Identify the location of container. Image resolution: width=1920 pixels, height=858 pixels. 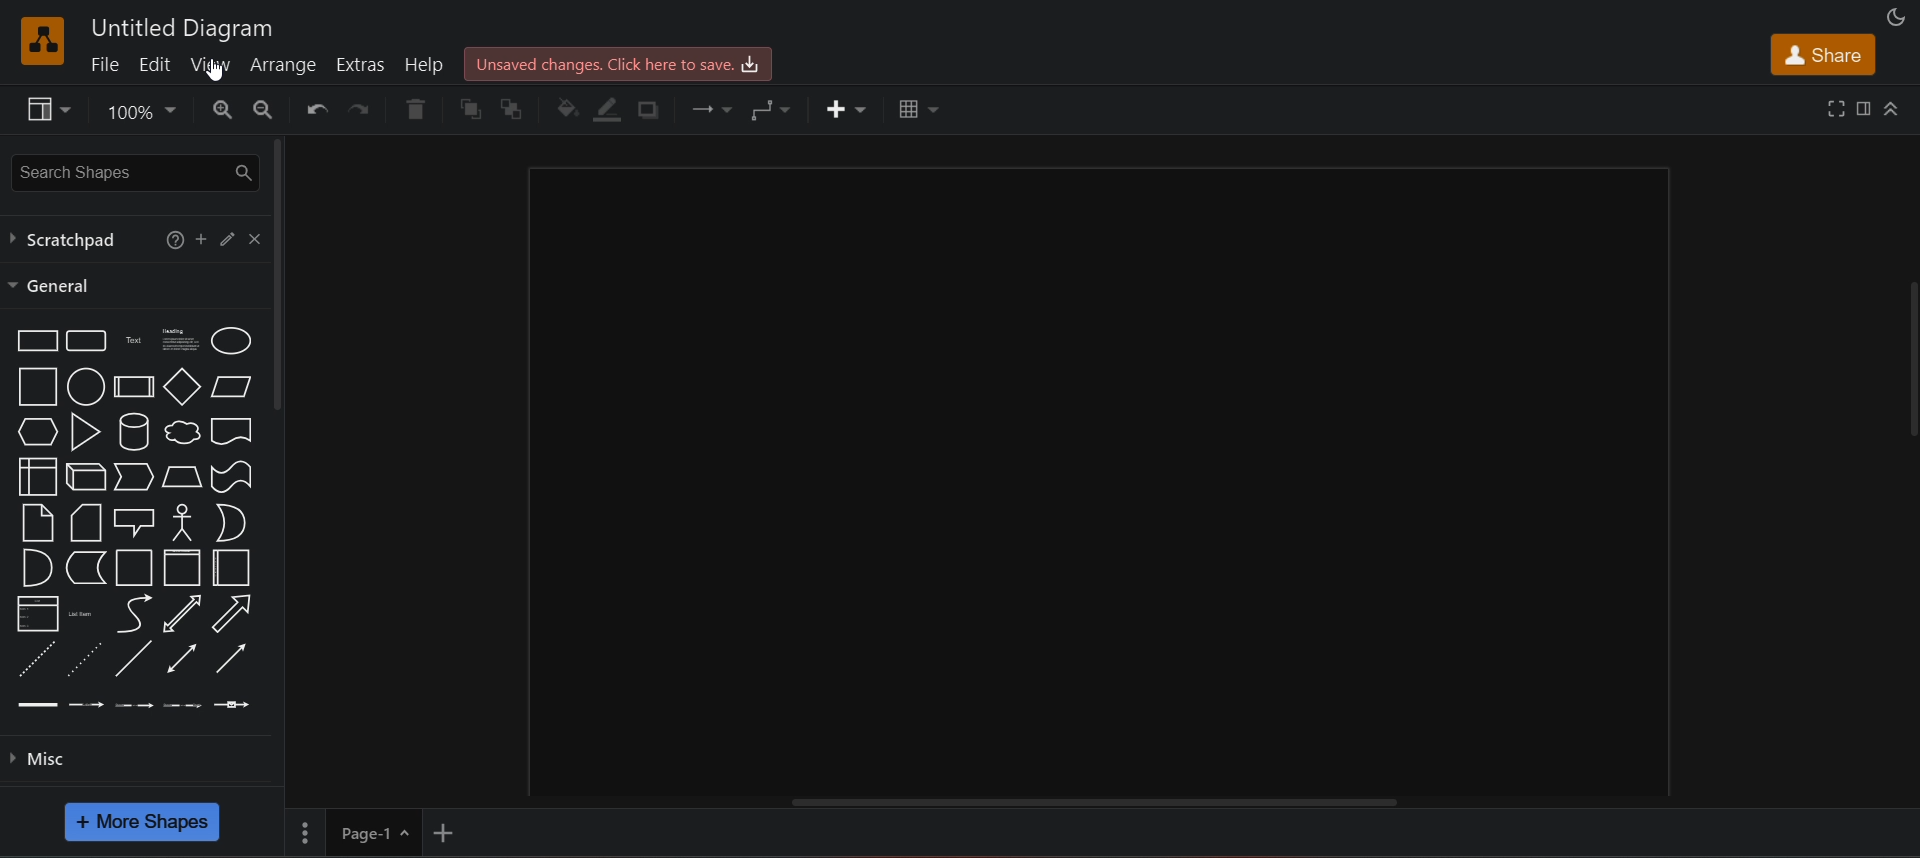
(133, 567).